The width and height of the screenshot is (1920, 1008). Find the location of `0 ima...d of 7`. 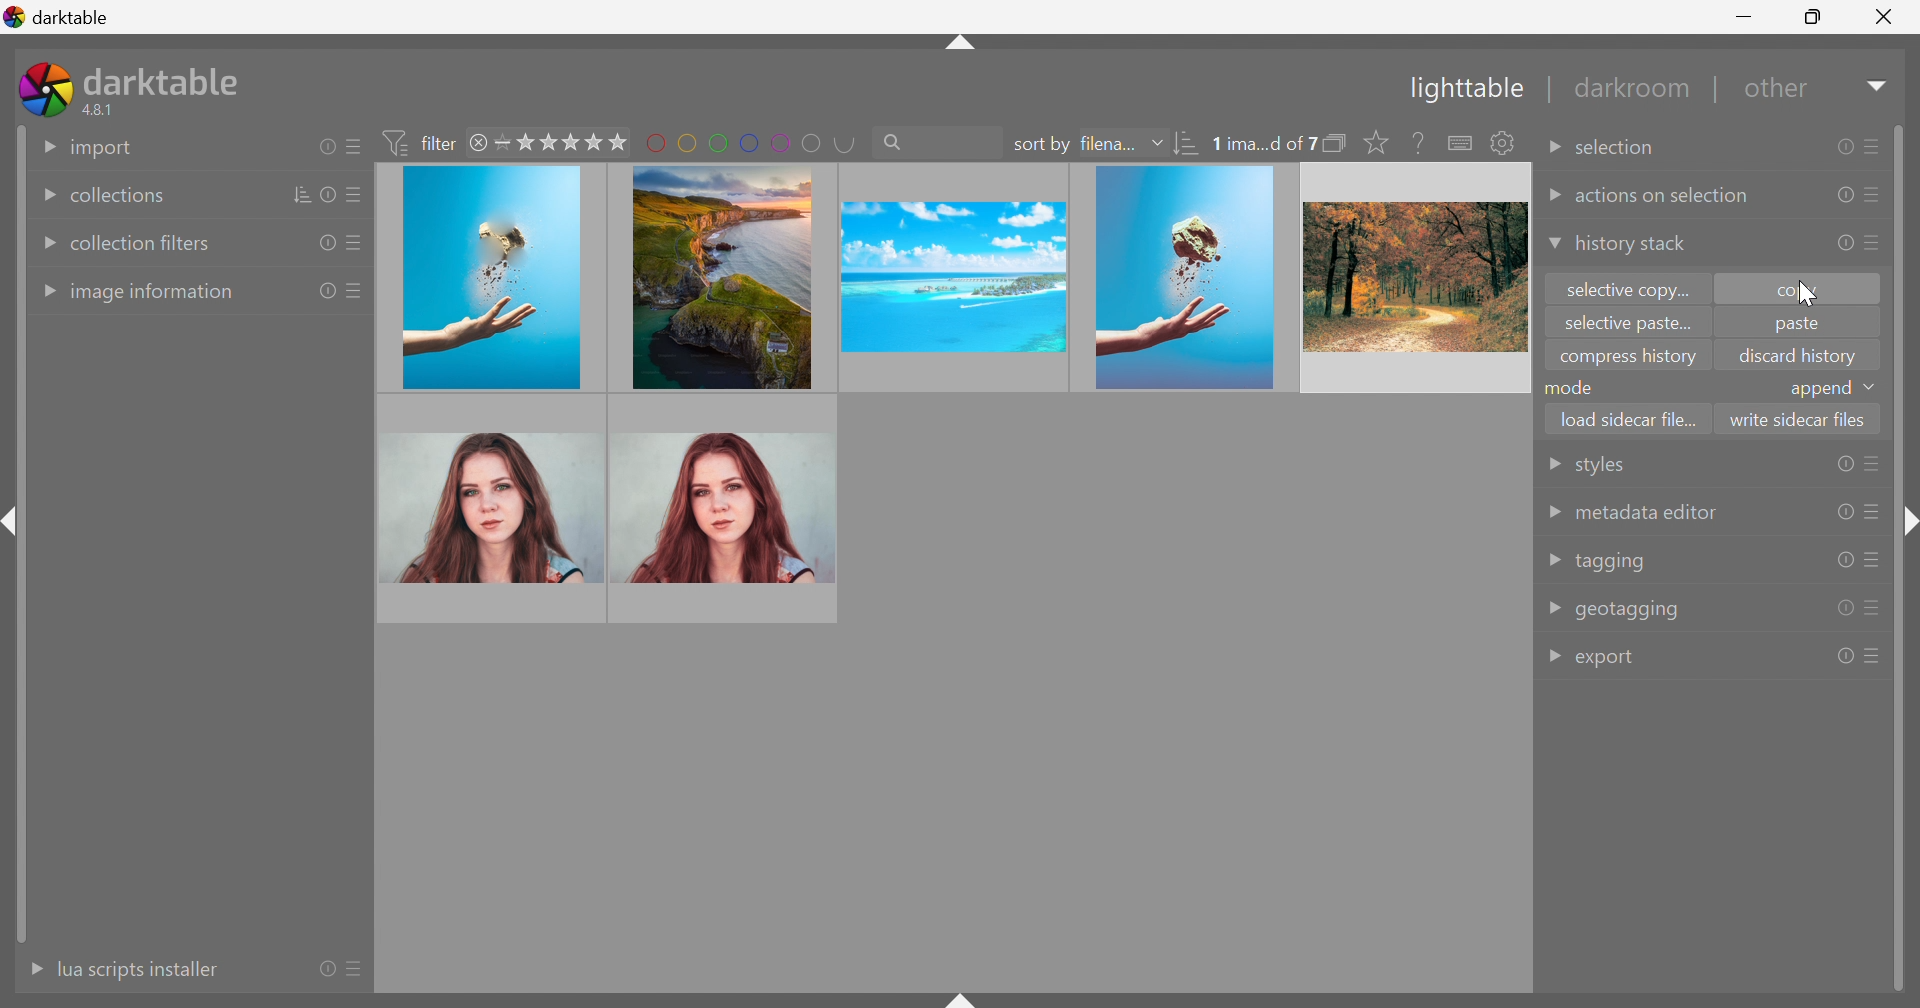

0 ima...d of 7 is located at coordinates (1263, 144).